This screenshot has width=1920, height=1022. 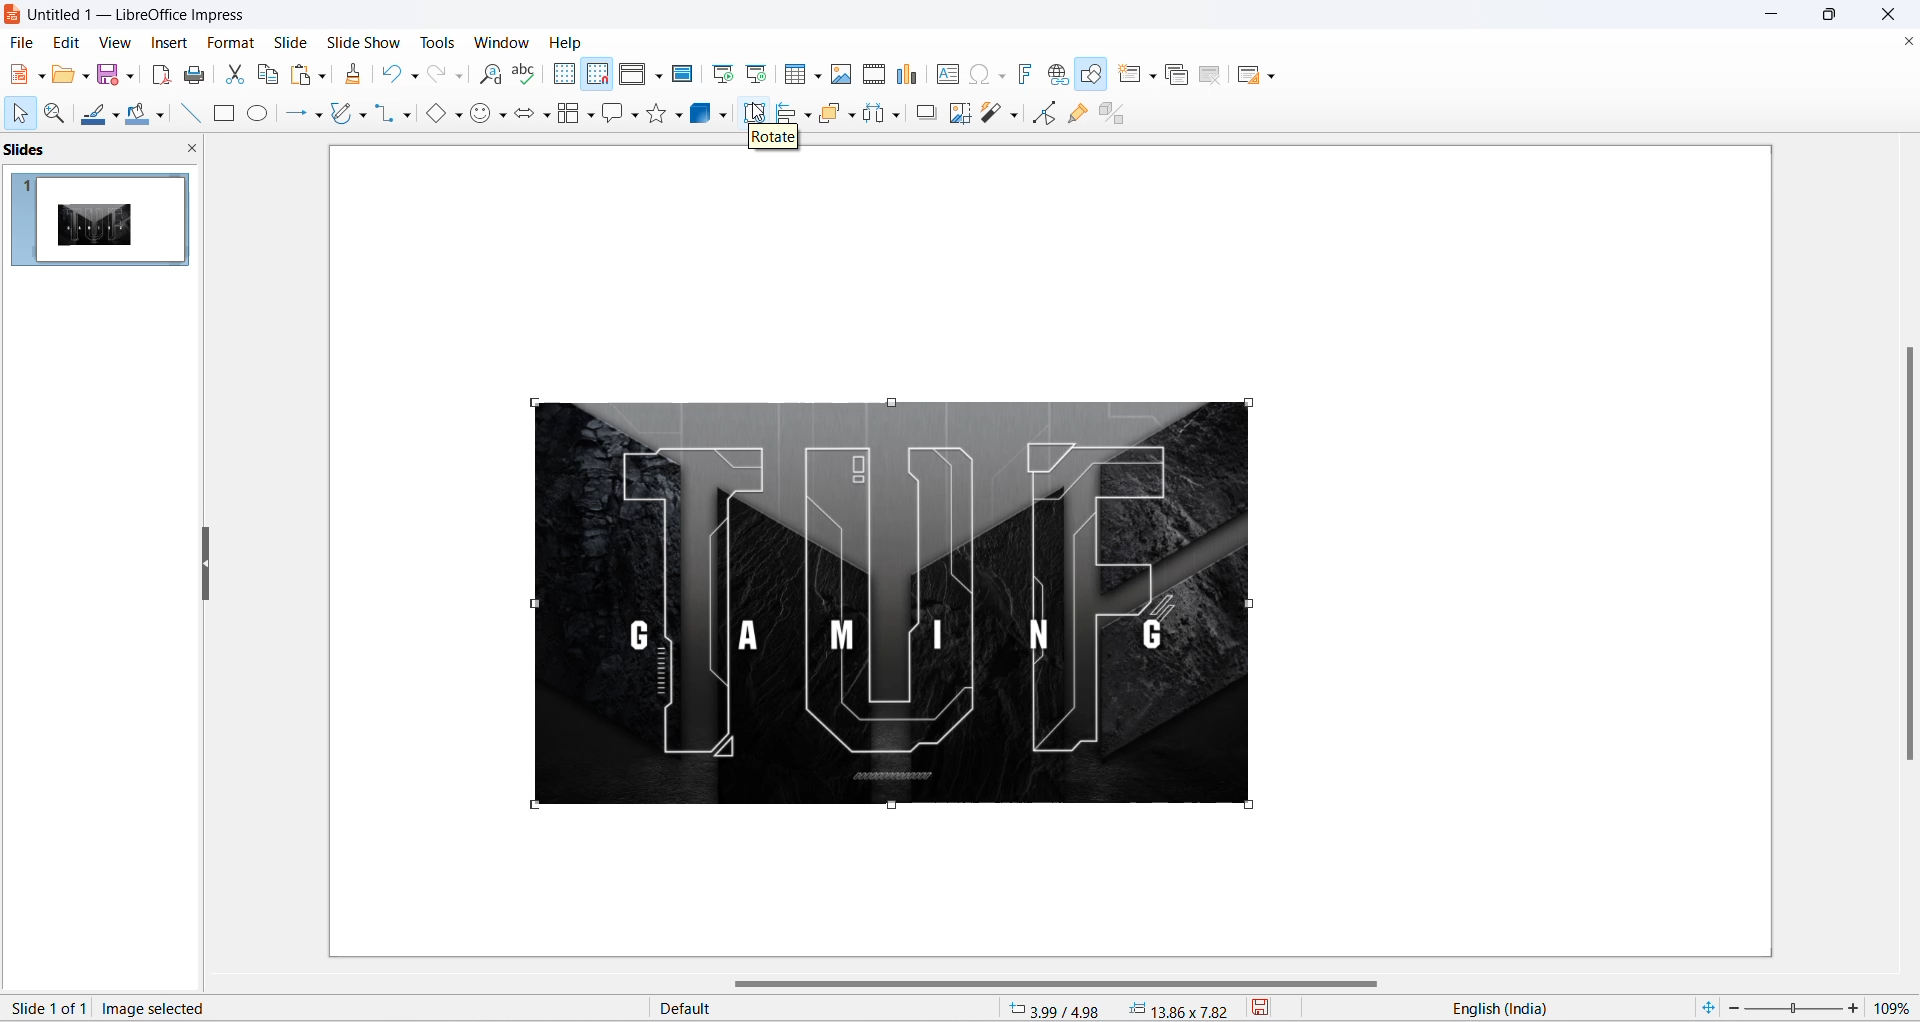 I want to click on flow chart options, so click(x=591, y=117).